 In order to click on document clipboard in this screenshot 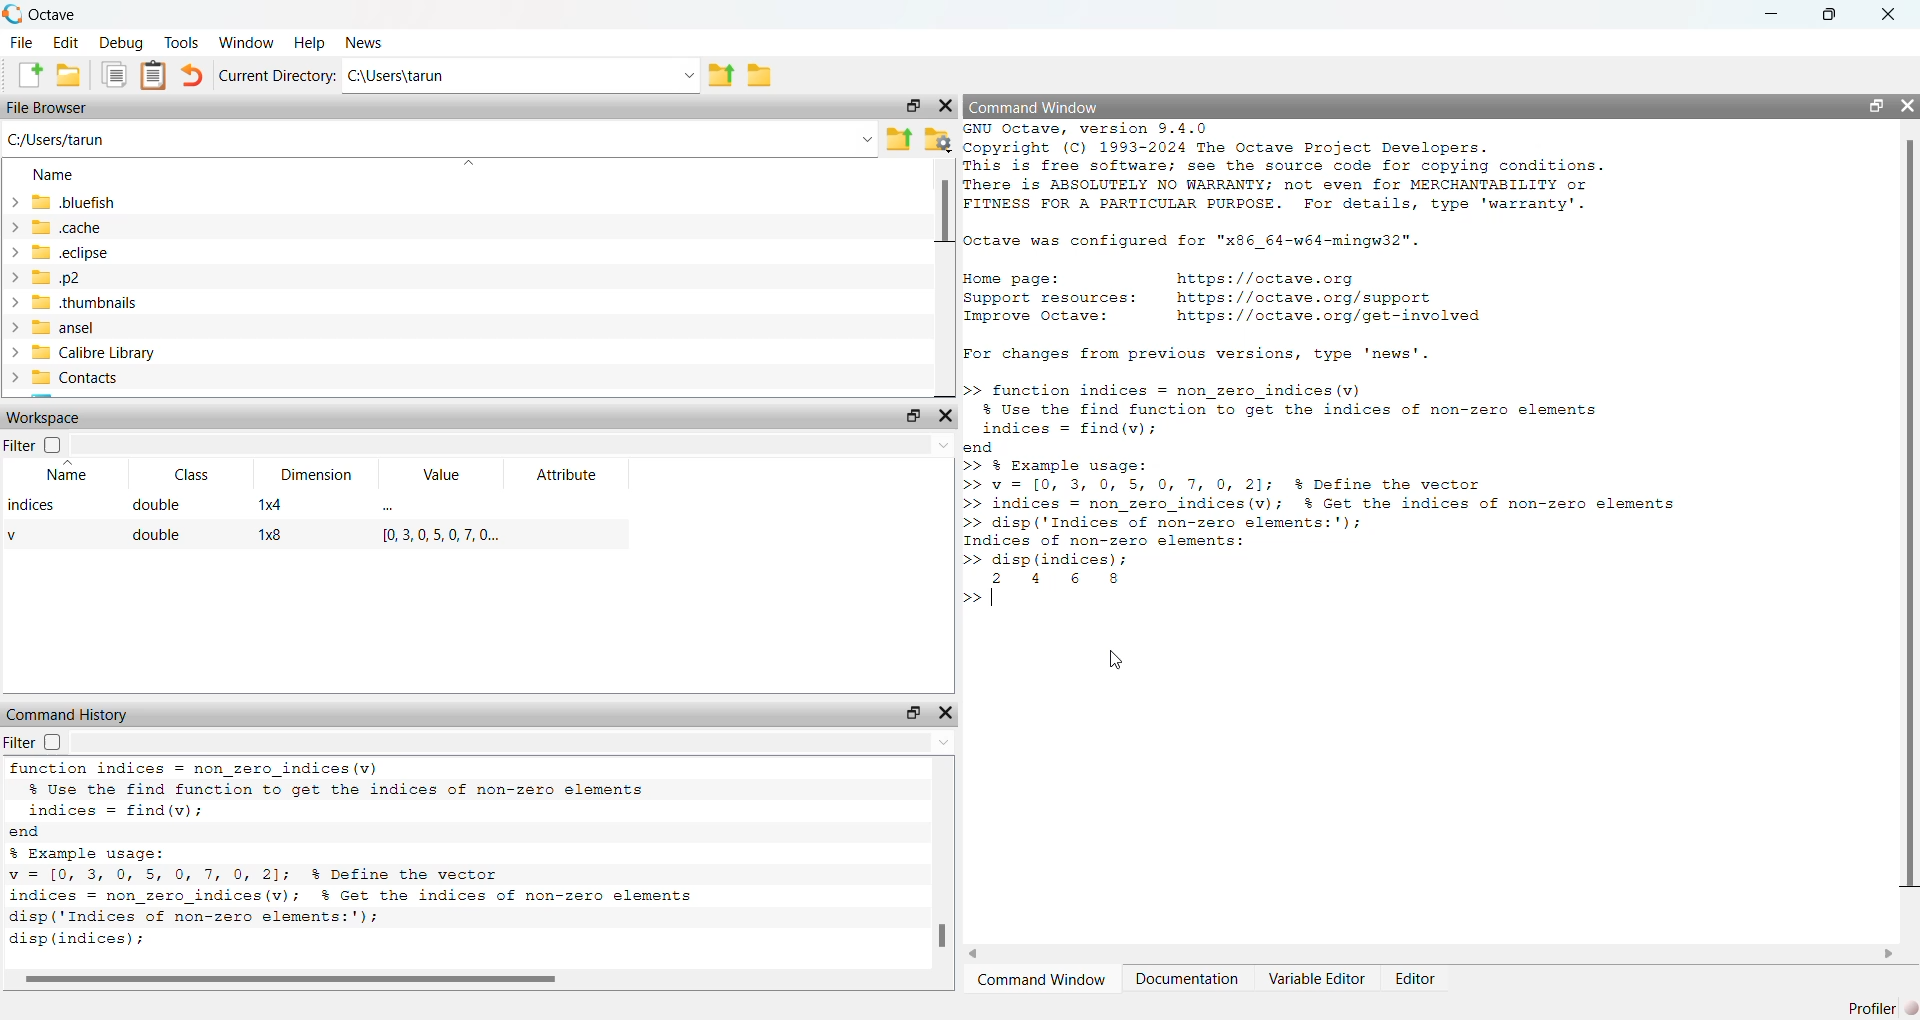, I will do `click(155, 77)`.